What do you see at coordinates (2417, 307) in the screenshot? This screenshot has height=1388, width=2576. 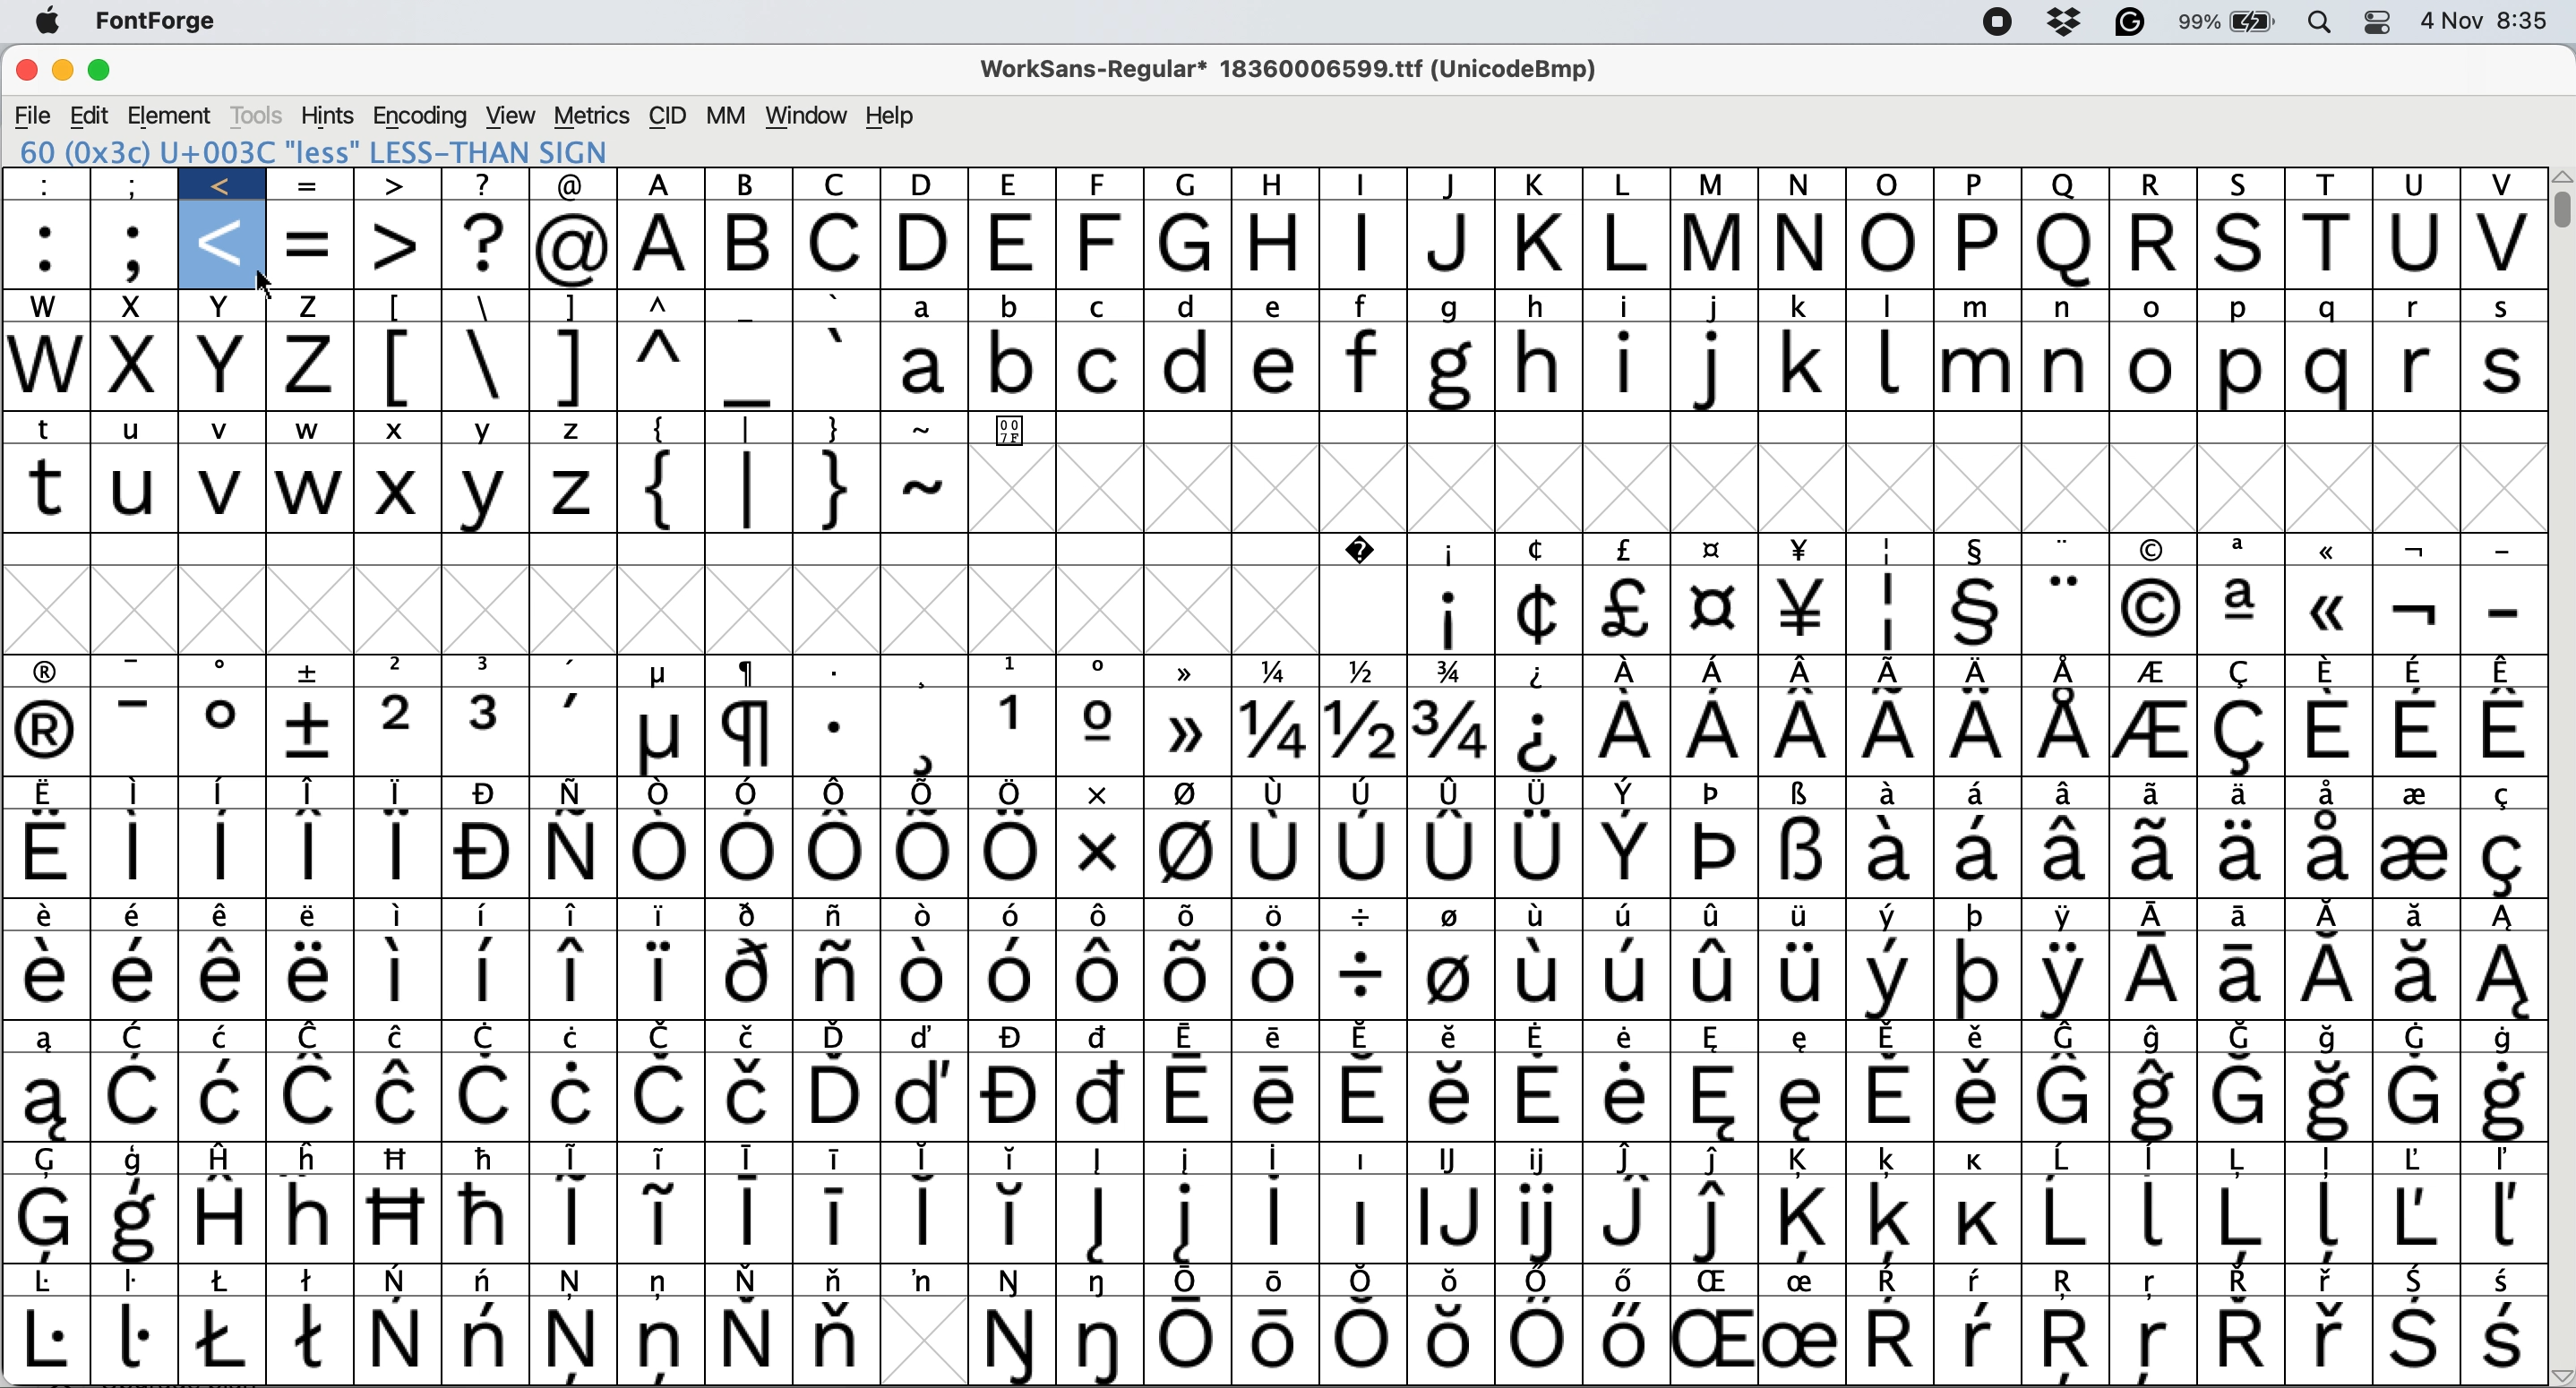 I see `r` at bounding box center [2417, 307].